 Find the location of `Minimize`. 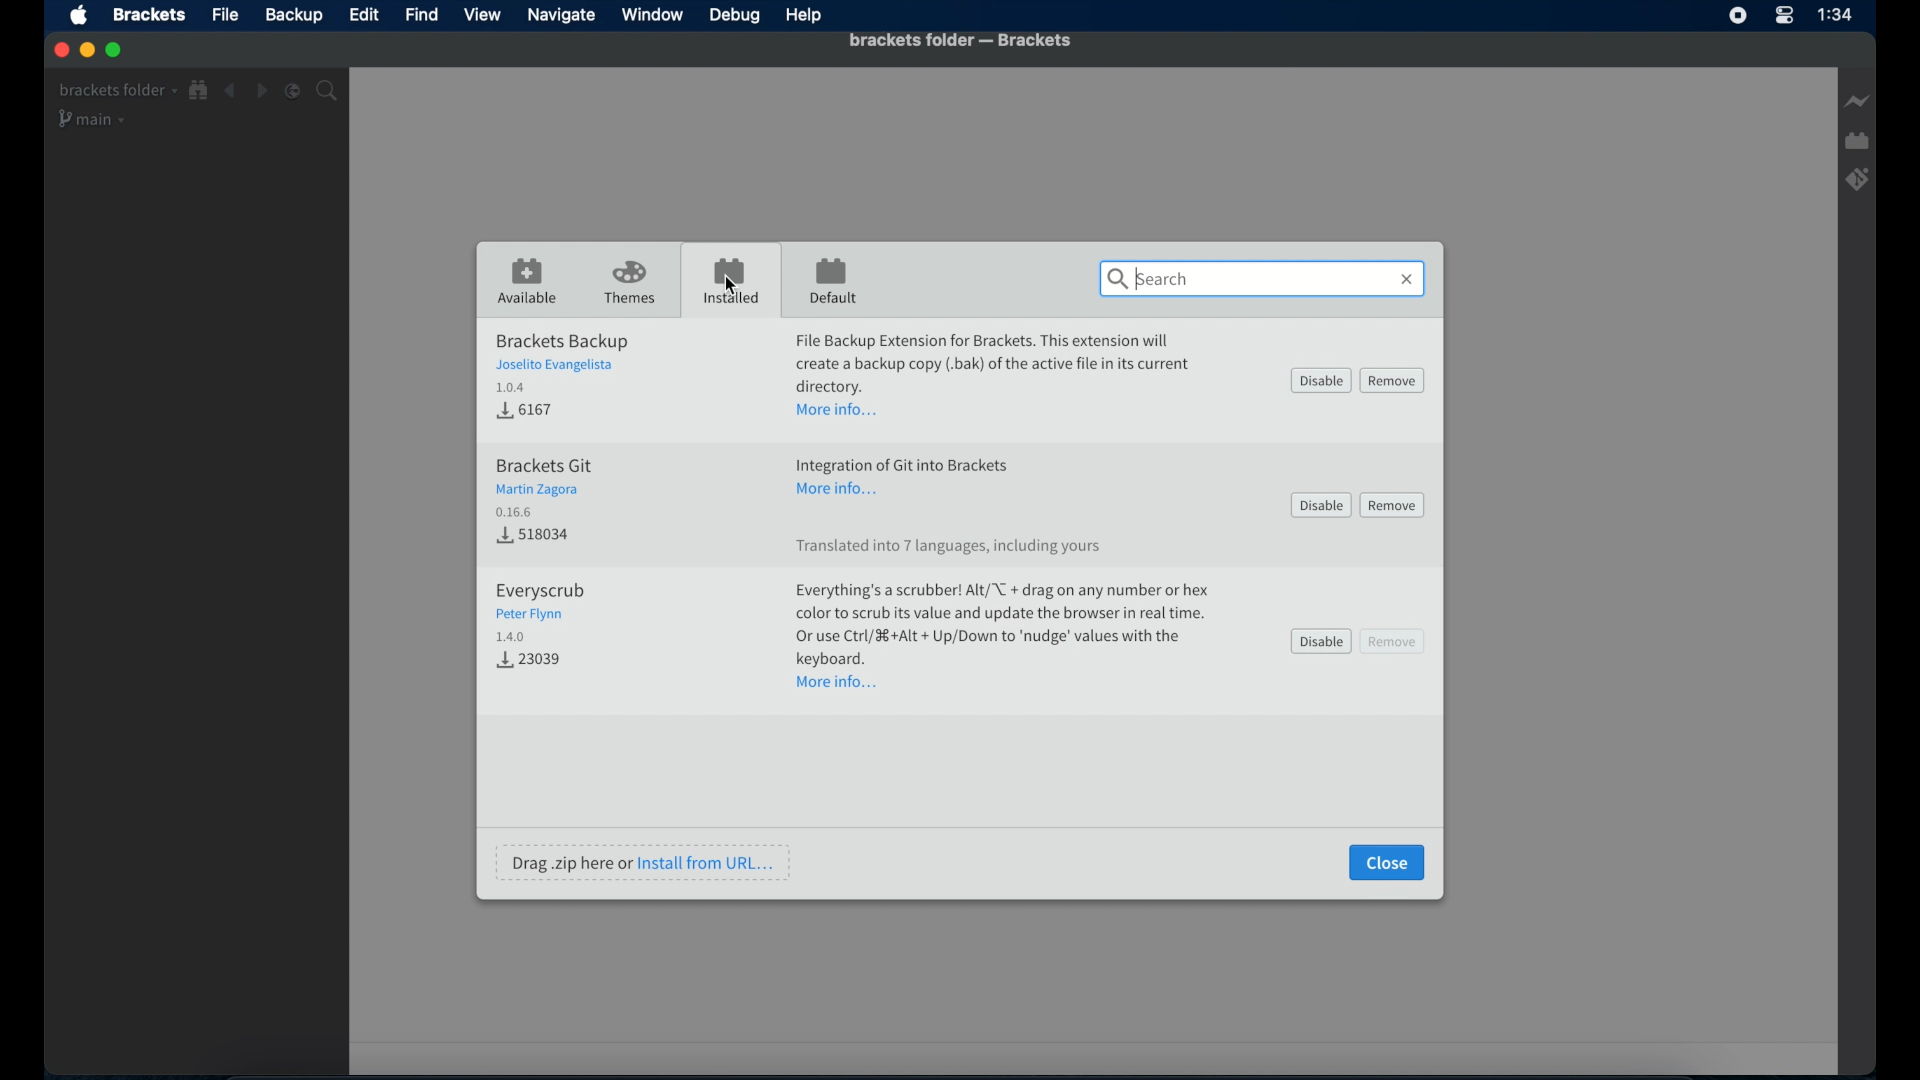

Minimize is located at coordinates (86, 50).